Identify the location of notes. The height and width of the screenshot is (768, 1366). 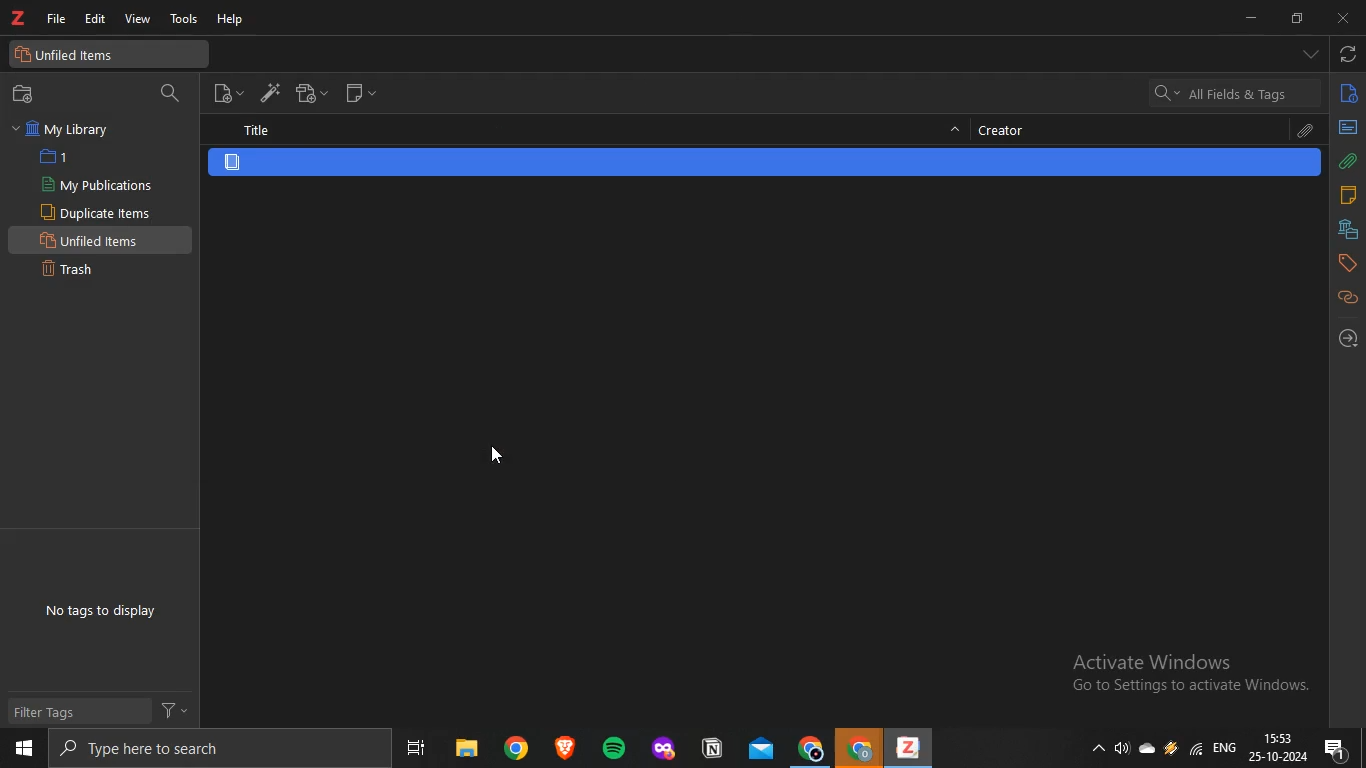
(1348, 195).